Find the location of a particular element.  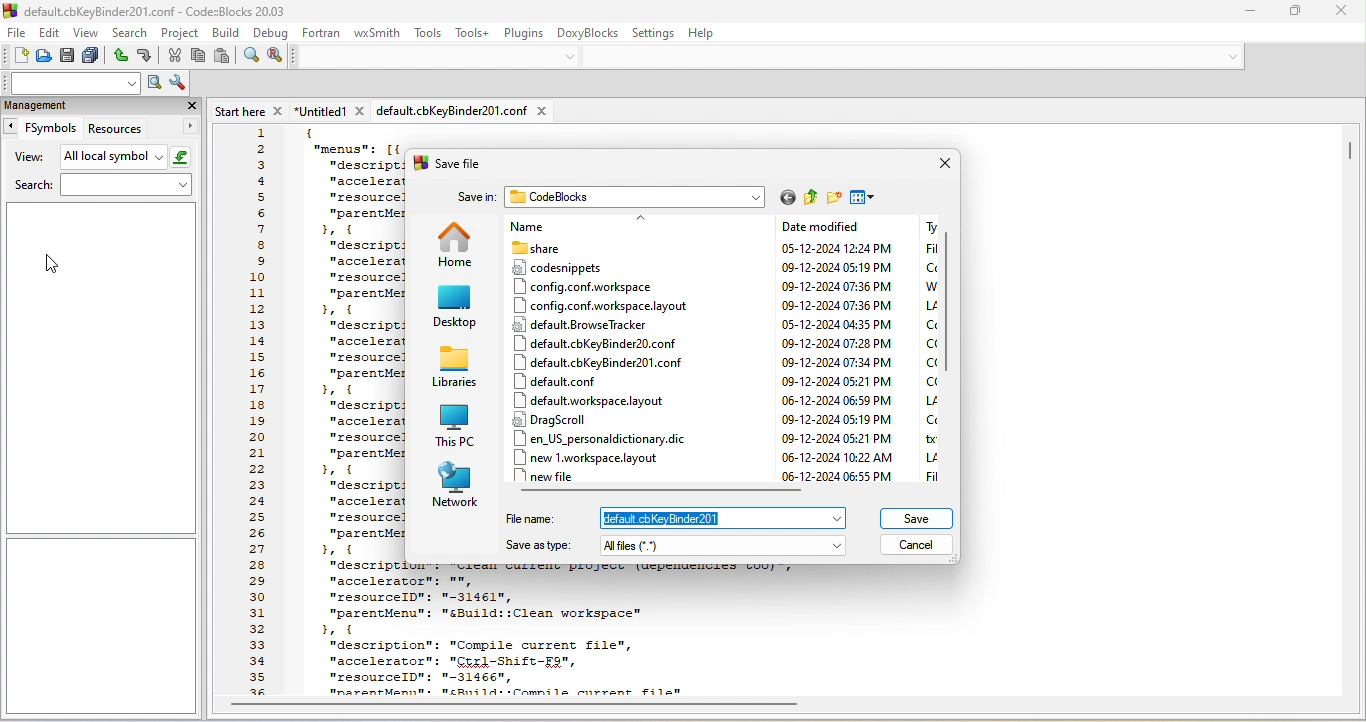

close is located at coordinates (942, 163).